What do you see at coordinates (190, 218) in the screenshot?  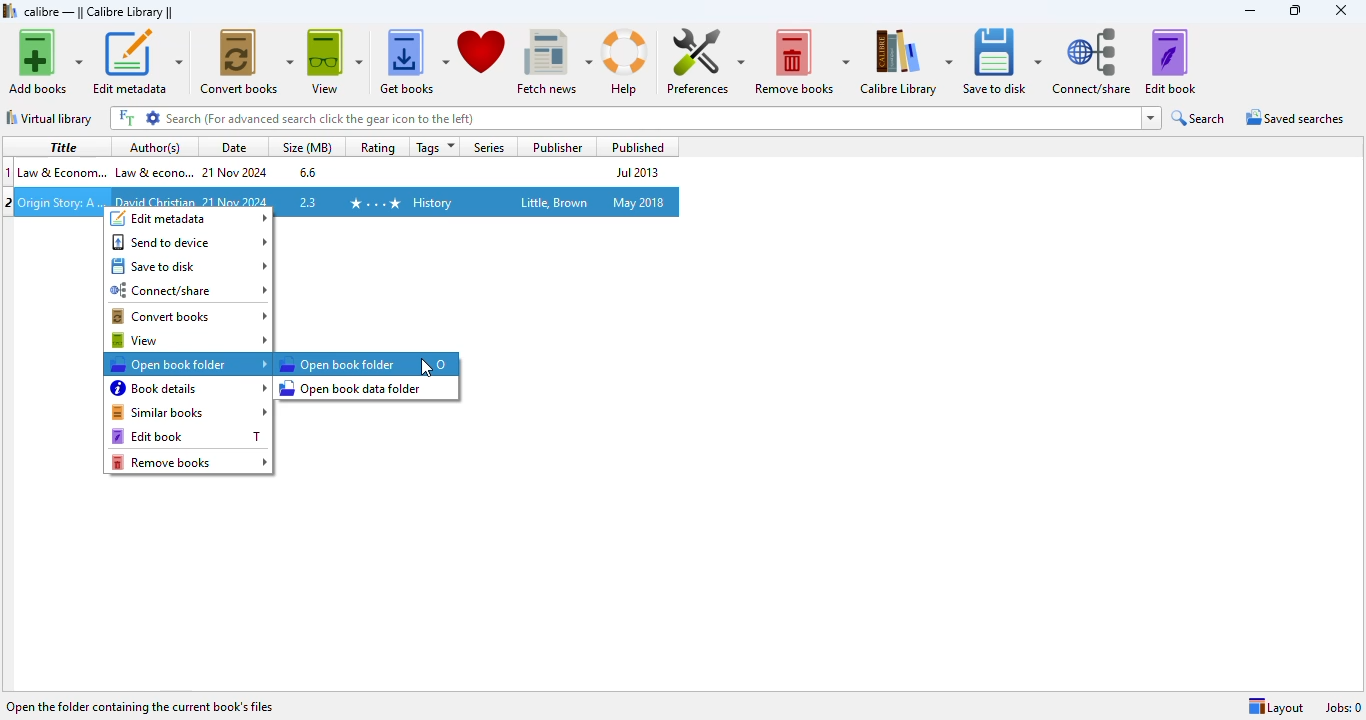 I see `edit metadata` at bounding box center [190, 218].